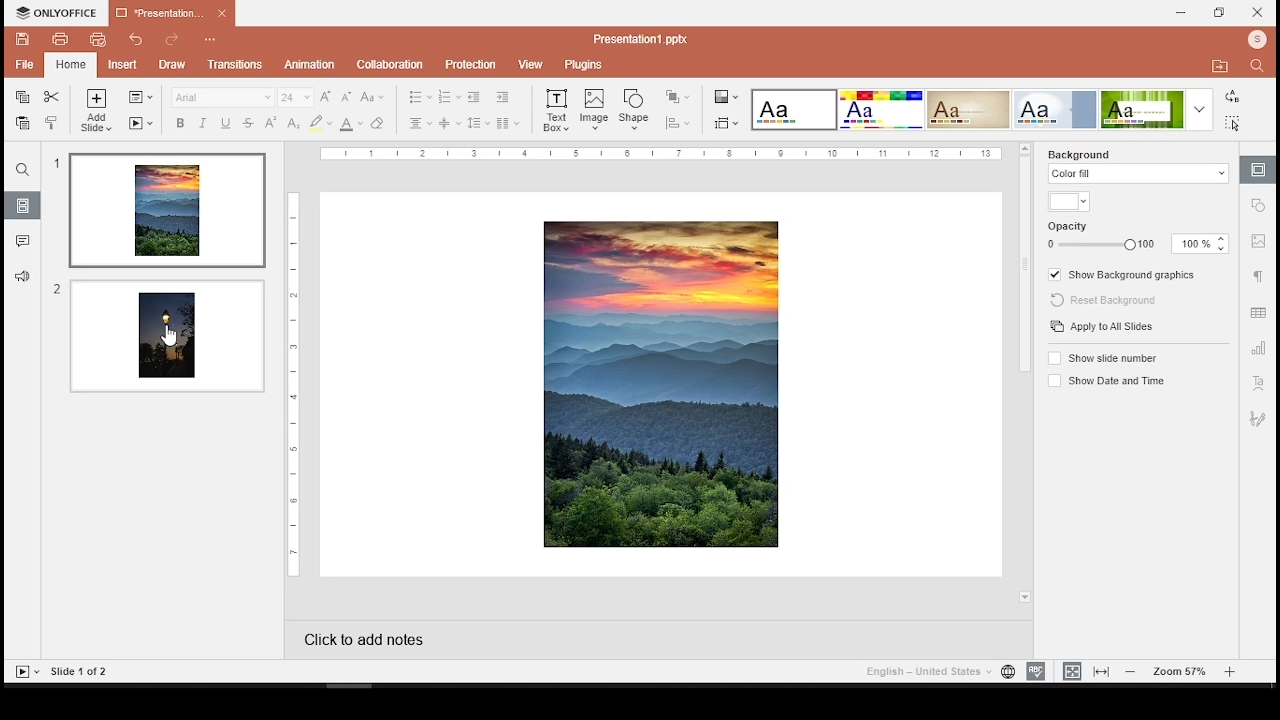 The height and width of the screenshot is (720, 1280). Describe the element at coordinates (1072, 671) in the screenshot. I see `fit to slide` at that location.